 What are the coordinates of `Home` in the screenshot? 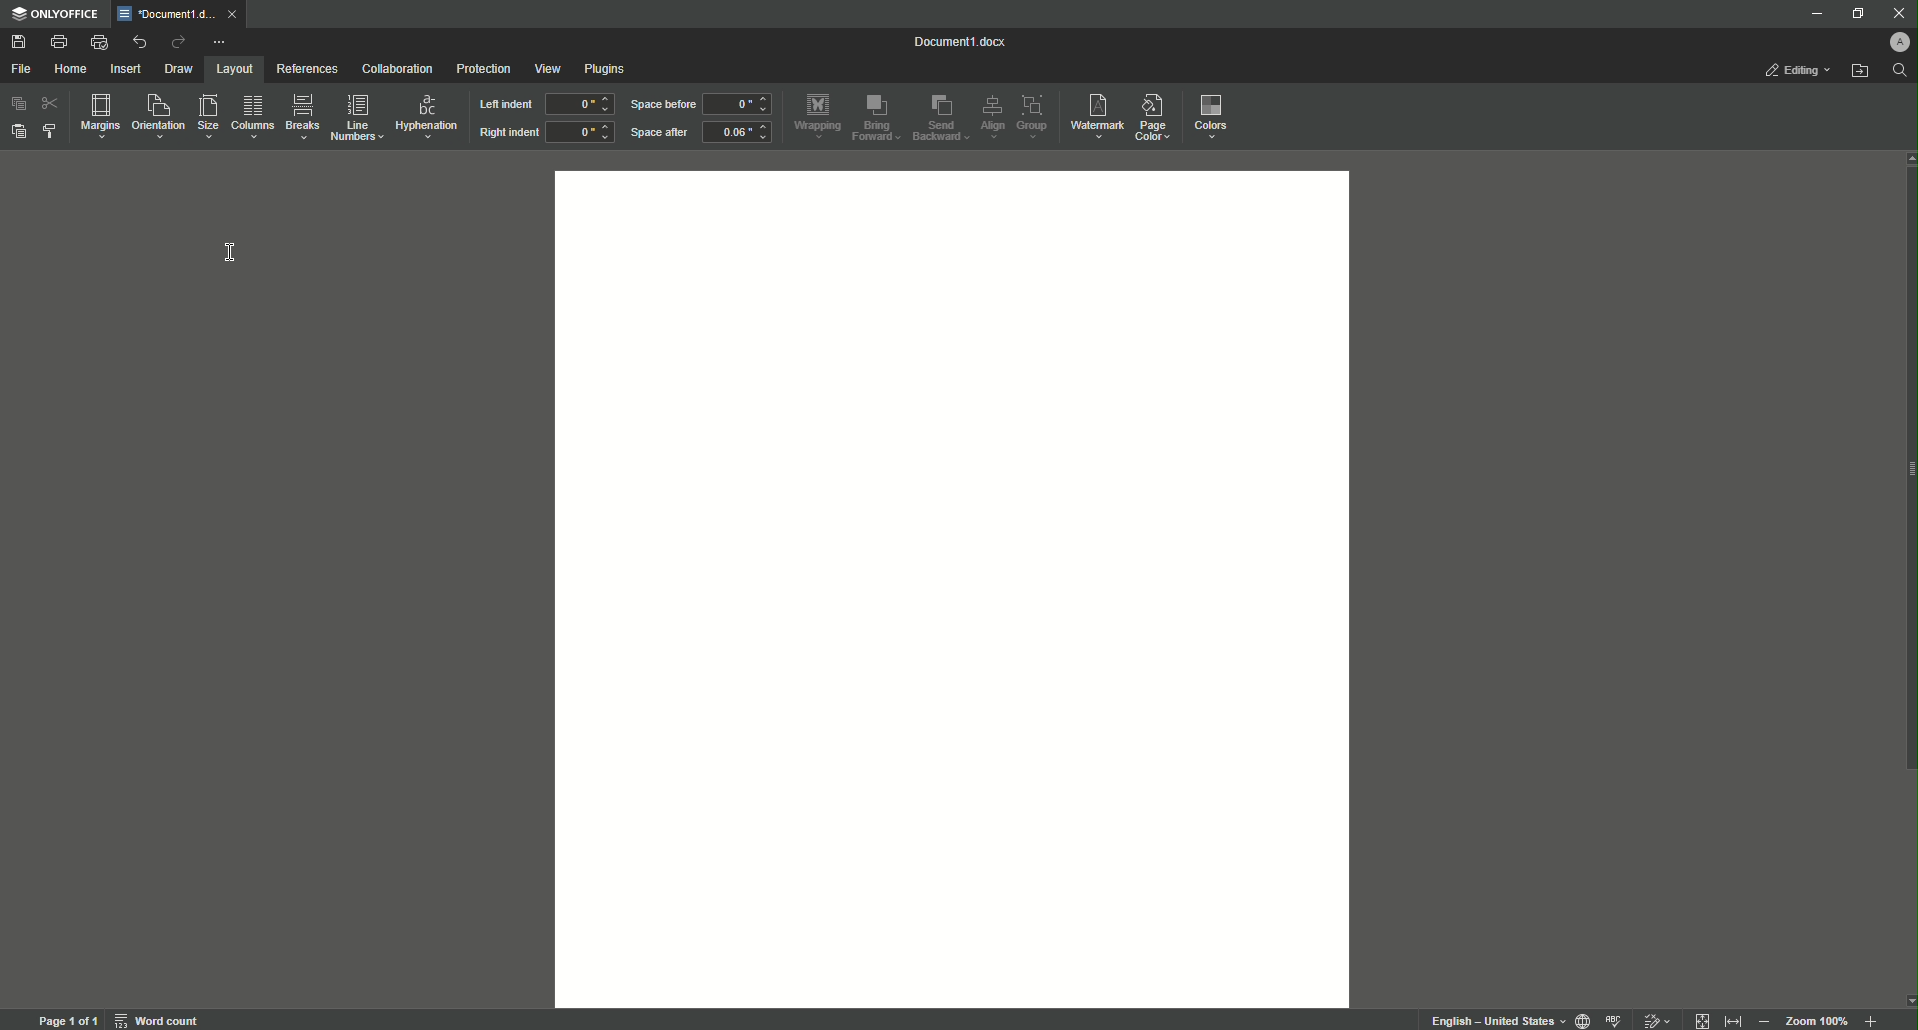 It's located at (73, 70).